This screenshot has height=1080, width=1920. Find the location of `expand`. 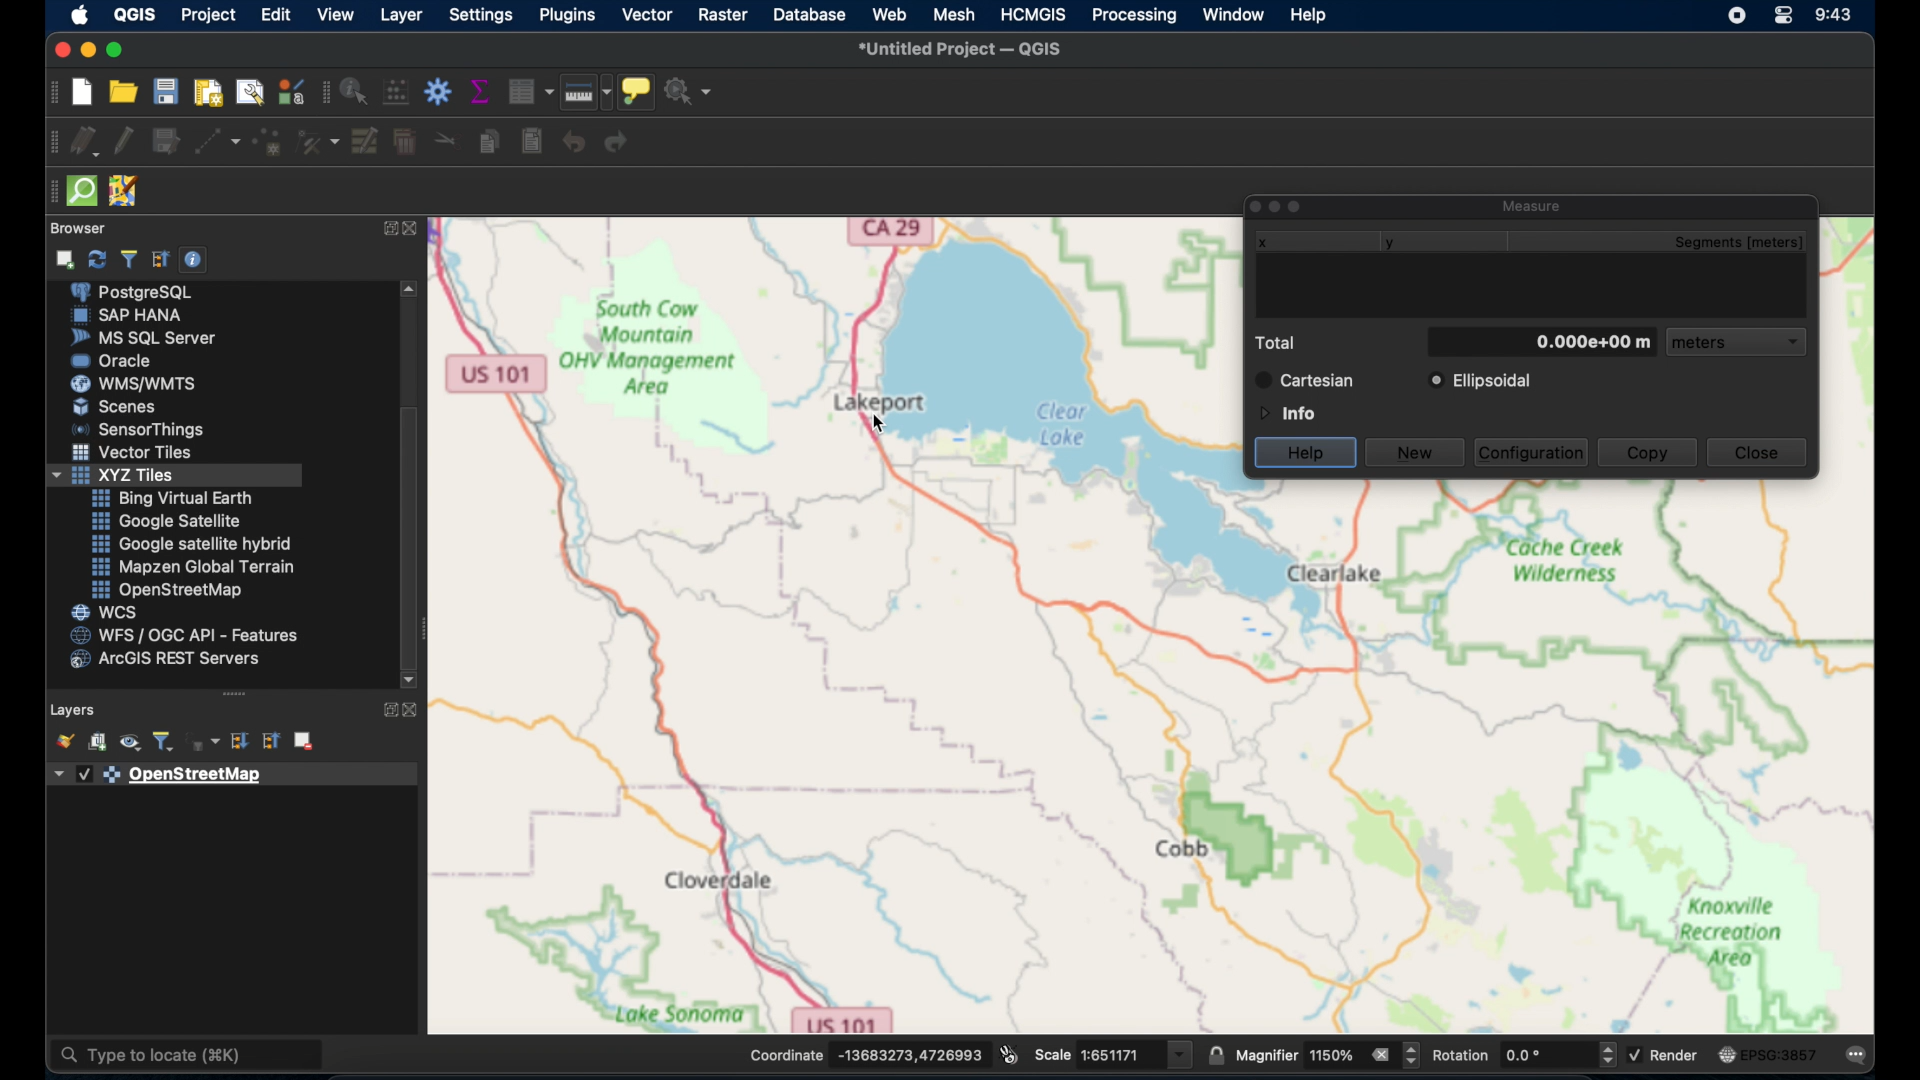

expand is located at coordinates (386, 709).